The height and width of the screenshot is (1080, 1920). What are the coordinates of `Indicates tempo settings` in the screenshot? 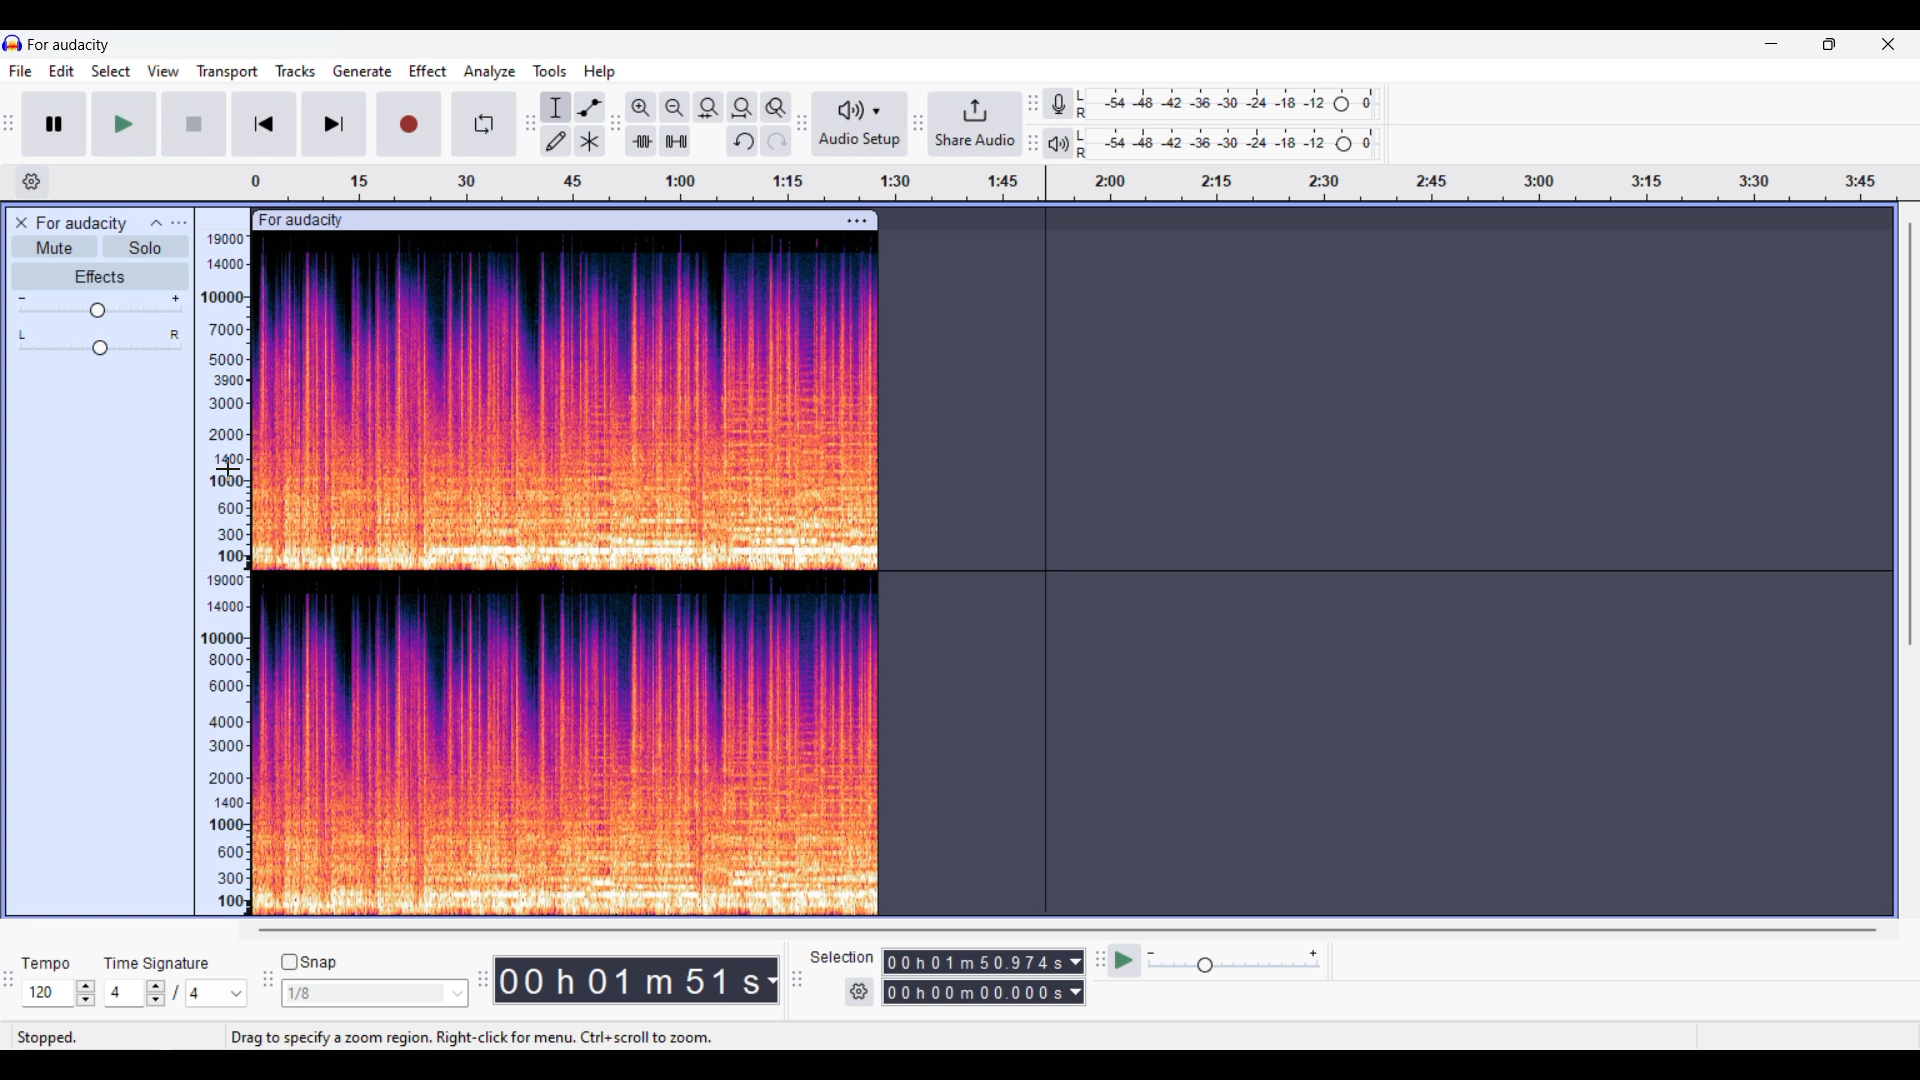 It's located at (46, 963).